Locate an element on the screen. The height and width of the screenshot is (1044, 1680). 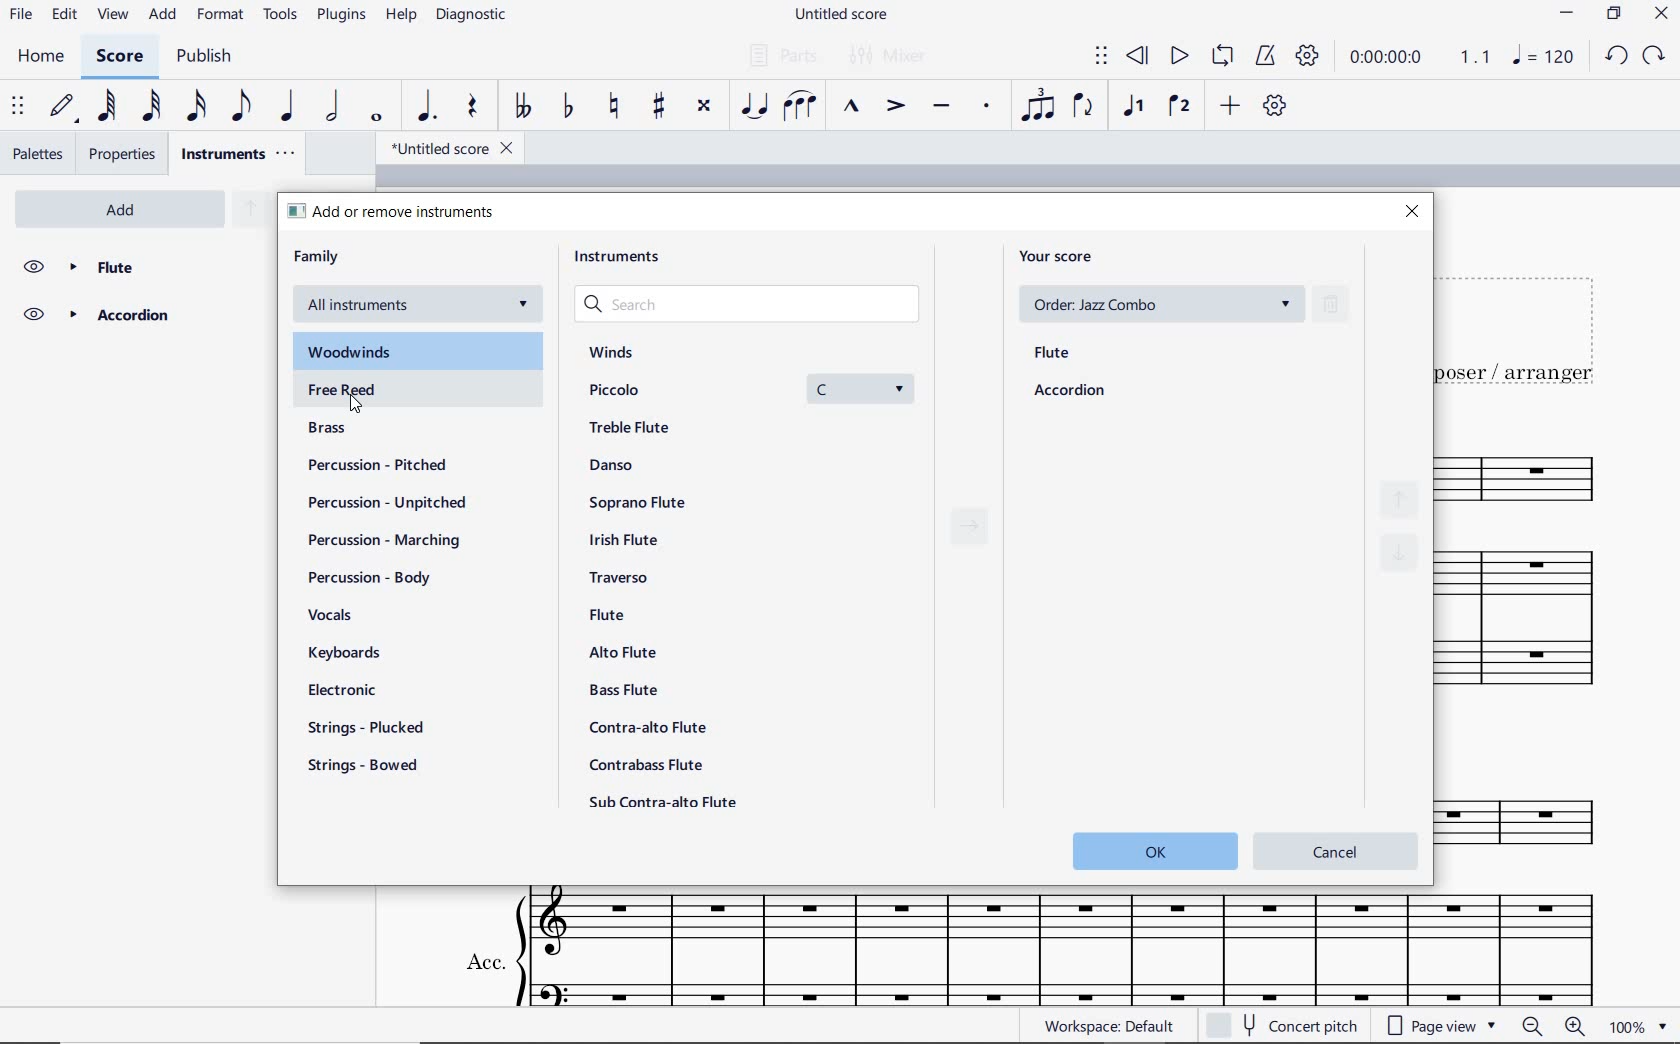
NOTE is located at coordinates (1544, 59).